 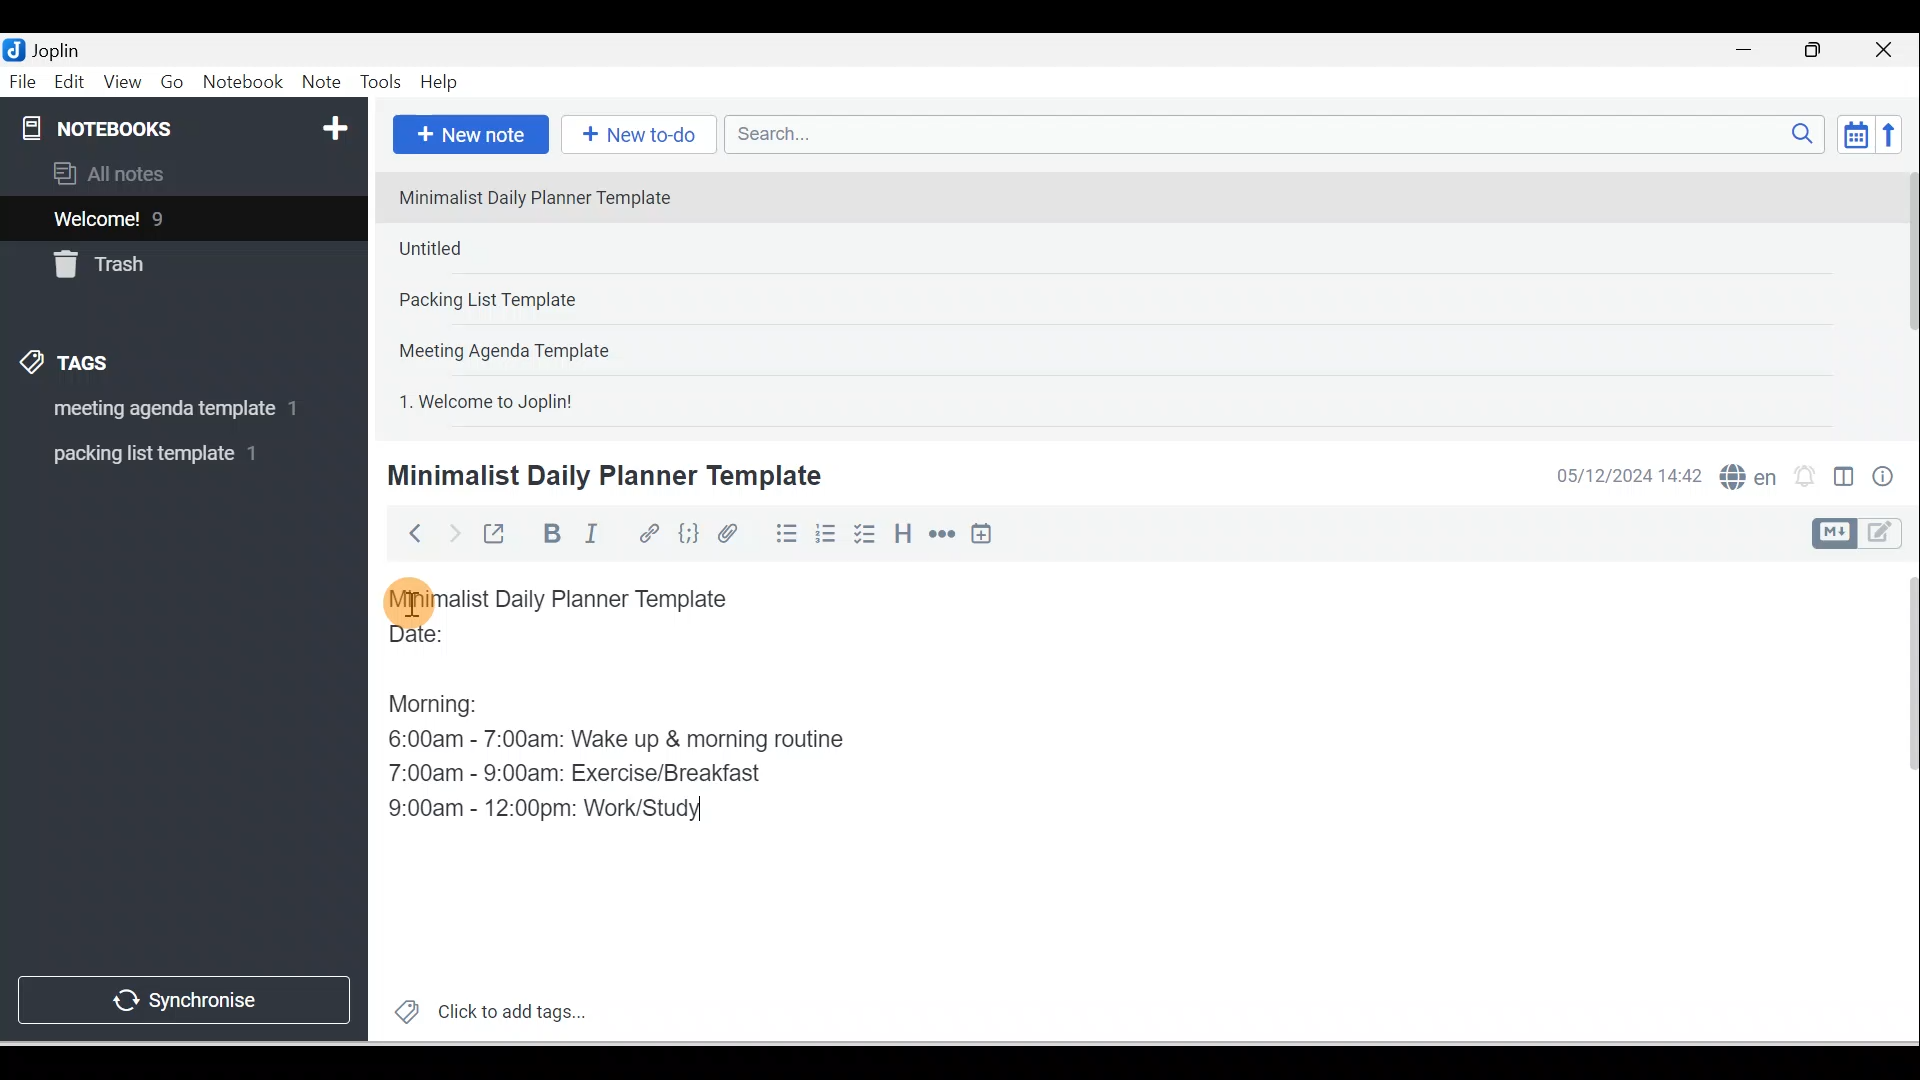 What do you see at coordinates (1895, 134) in the screenshot?
I see `Reverse sort` at bounding box center [1895, 134].